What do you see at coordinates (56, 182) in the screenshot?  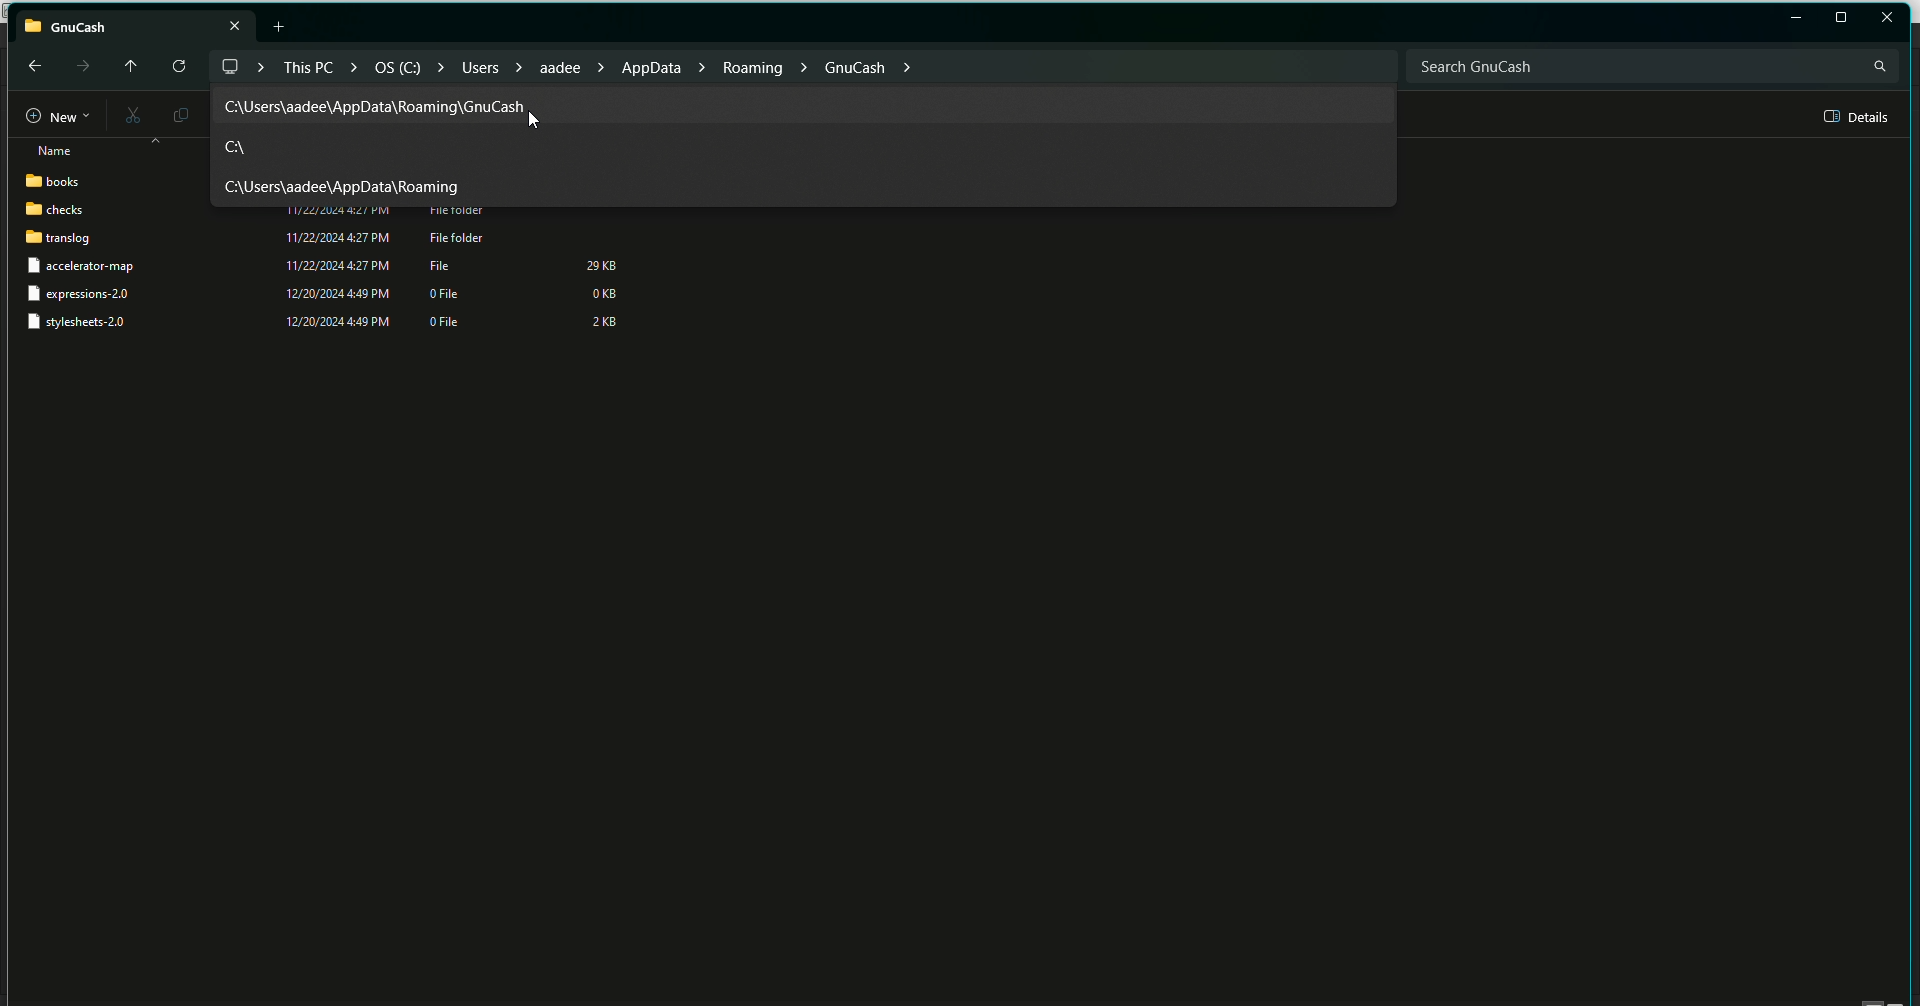 I see `books` at bounding box center [56, 182].